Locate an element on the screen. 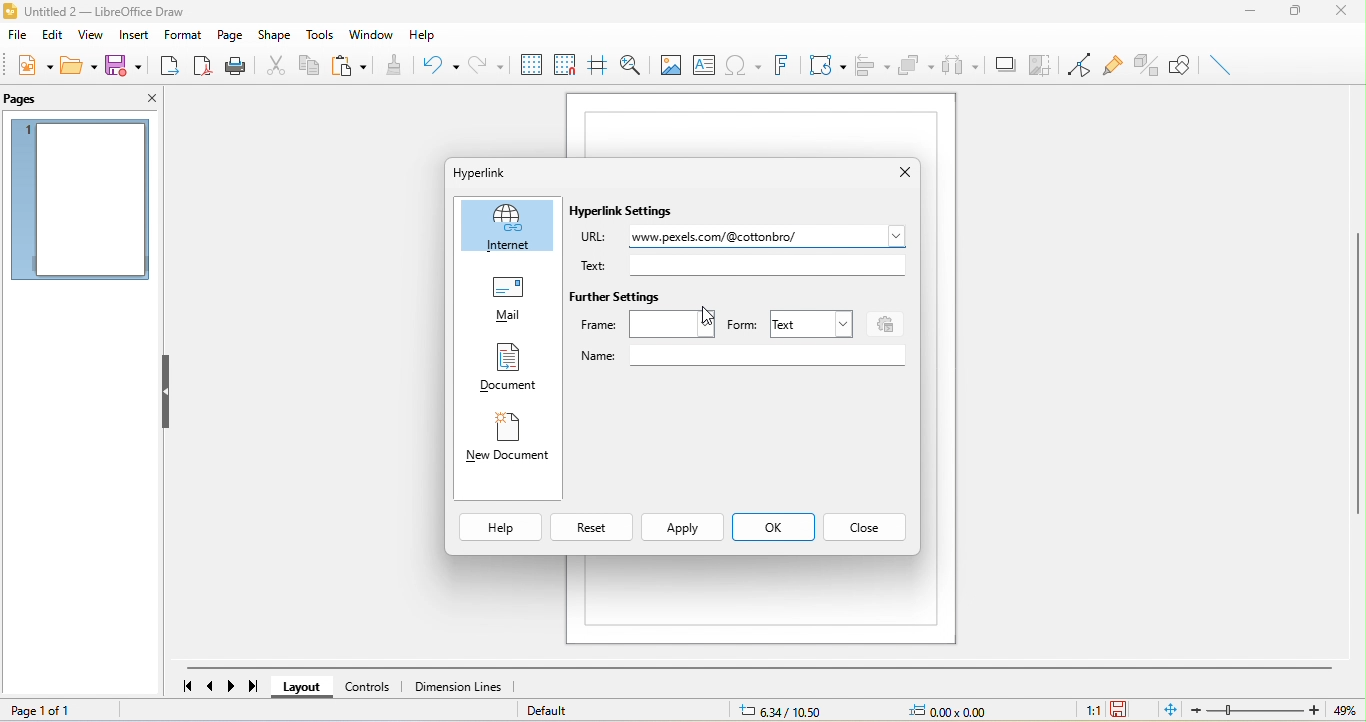 This screenshot has height=722, width=1366. page 1 of 1 is located at coordinates (43, 709).